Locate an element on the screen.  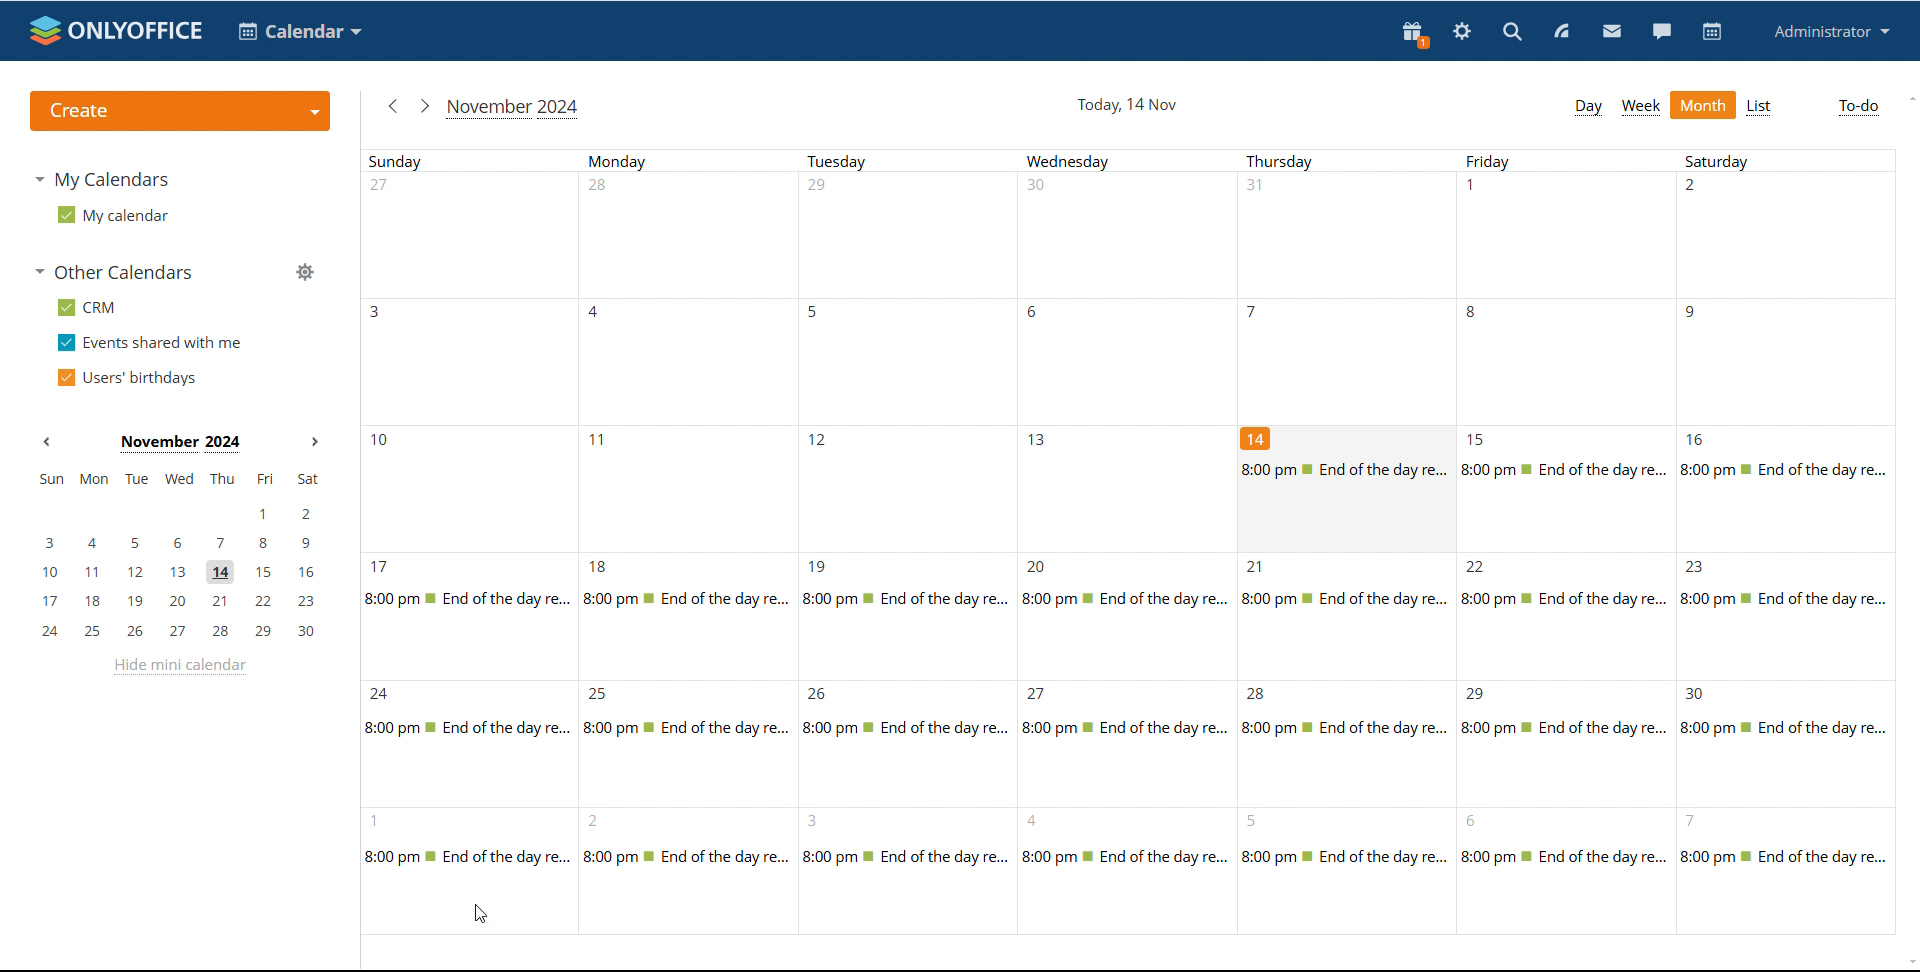
calendar is located at coordinates (300, 31).